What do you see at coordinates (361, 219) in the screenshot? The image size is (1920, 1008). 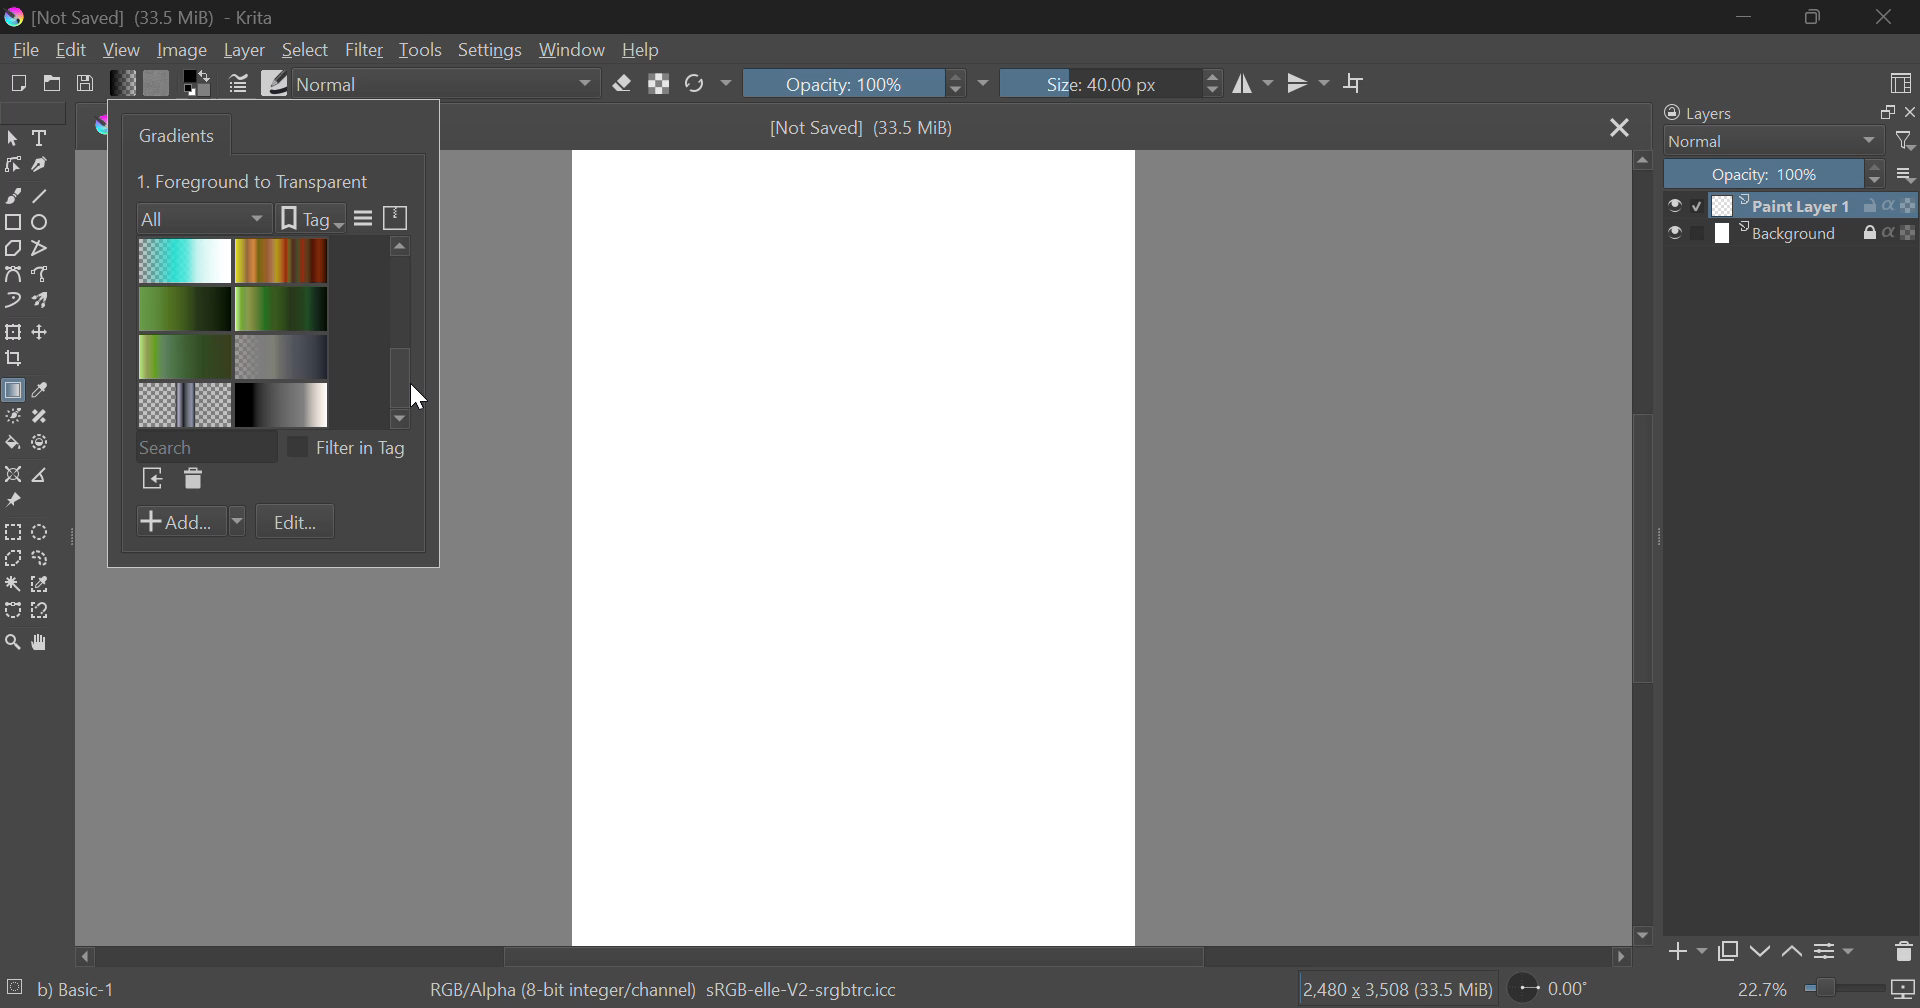 I see `Filter Menu` at bounding box center [361, 219].